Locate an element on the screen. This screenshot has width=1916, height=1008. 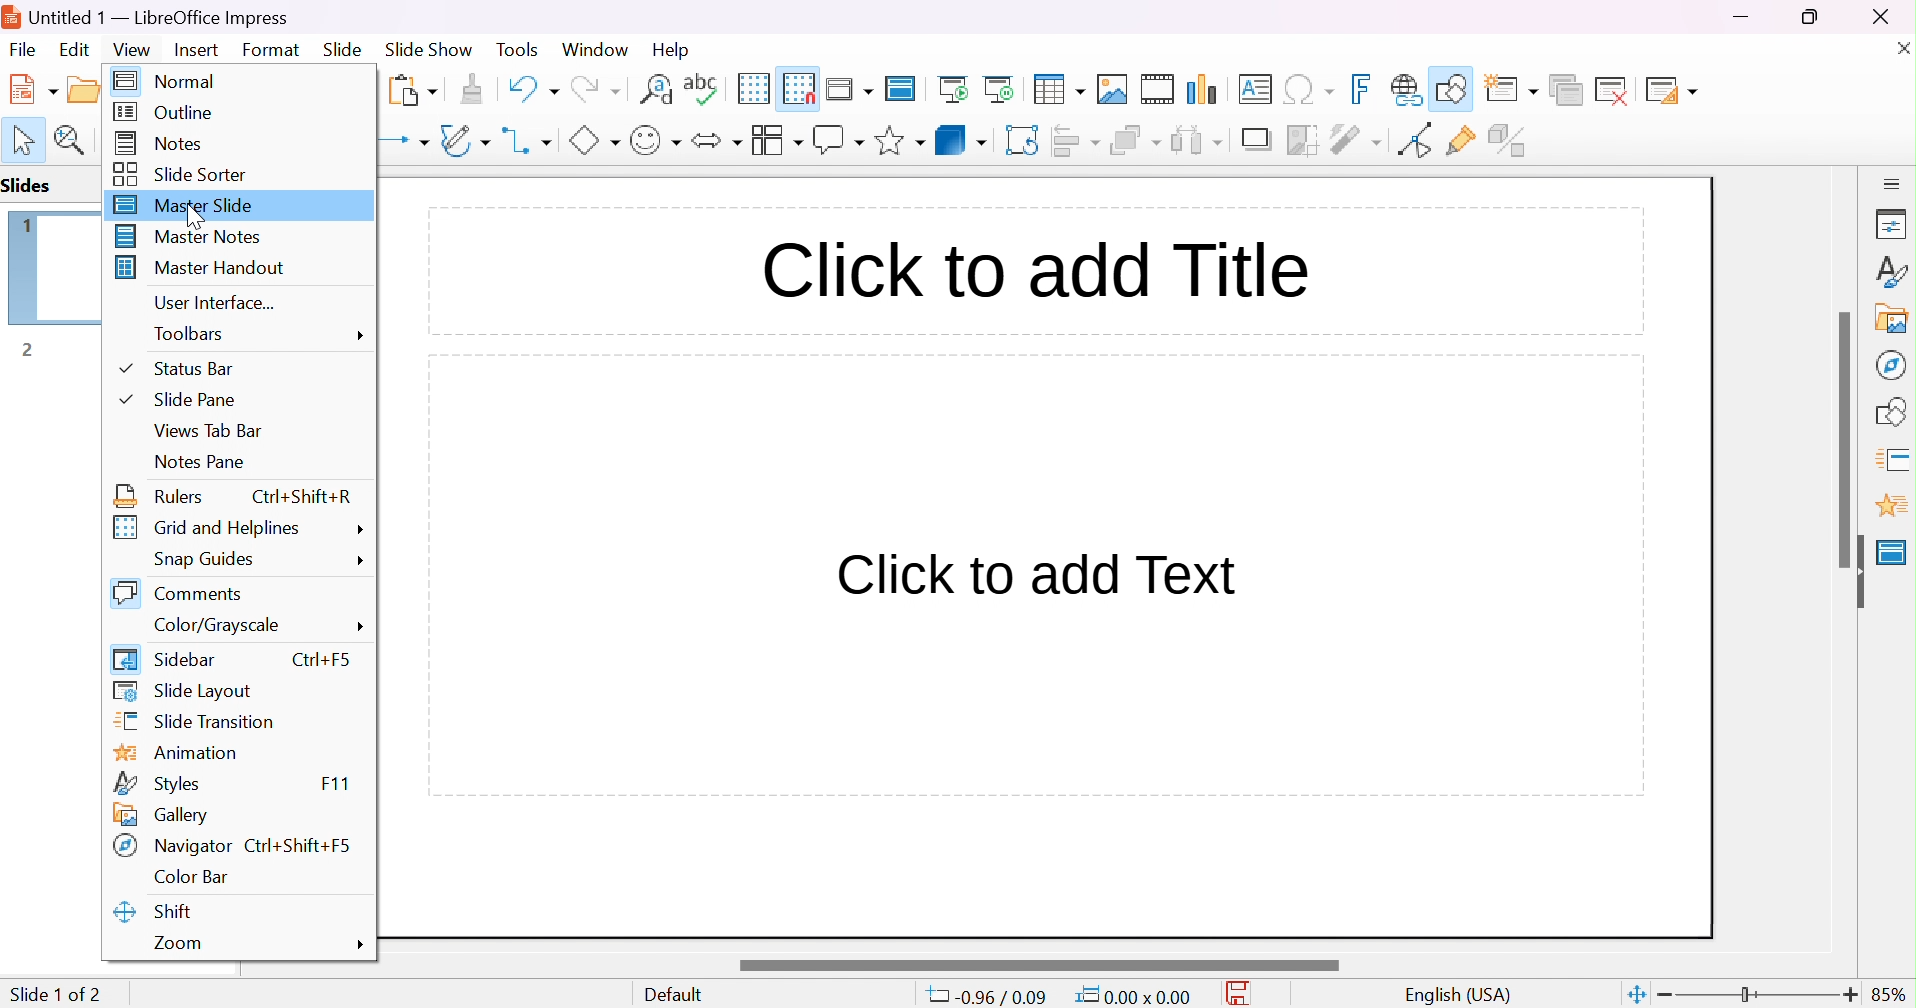
85% is located at coordinates (1890, 994).